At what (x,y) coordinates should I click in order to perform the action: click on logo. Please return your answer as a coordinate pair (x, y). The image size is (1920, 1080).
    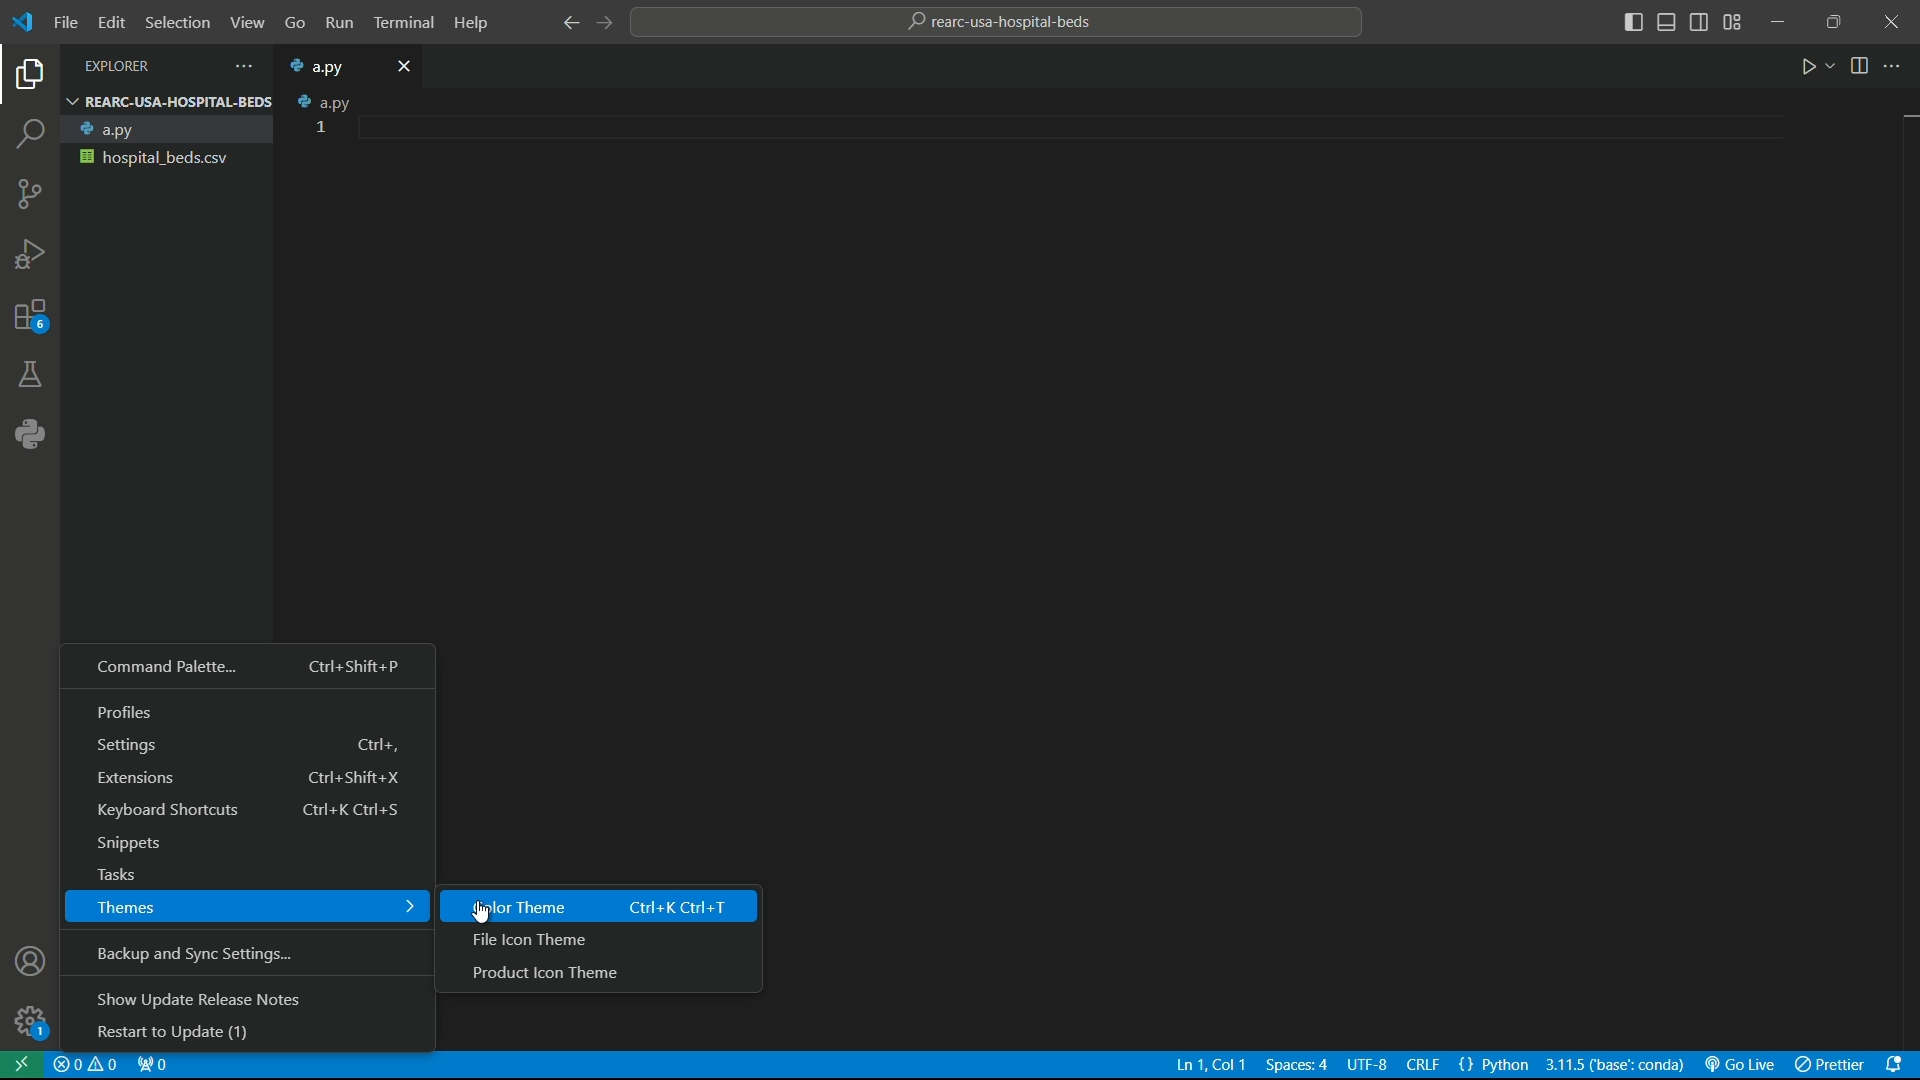
    Looking at the image, I should click on (26, 24).